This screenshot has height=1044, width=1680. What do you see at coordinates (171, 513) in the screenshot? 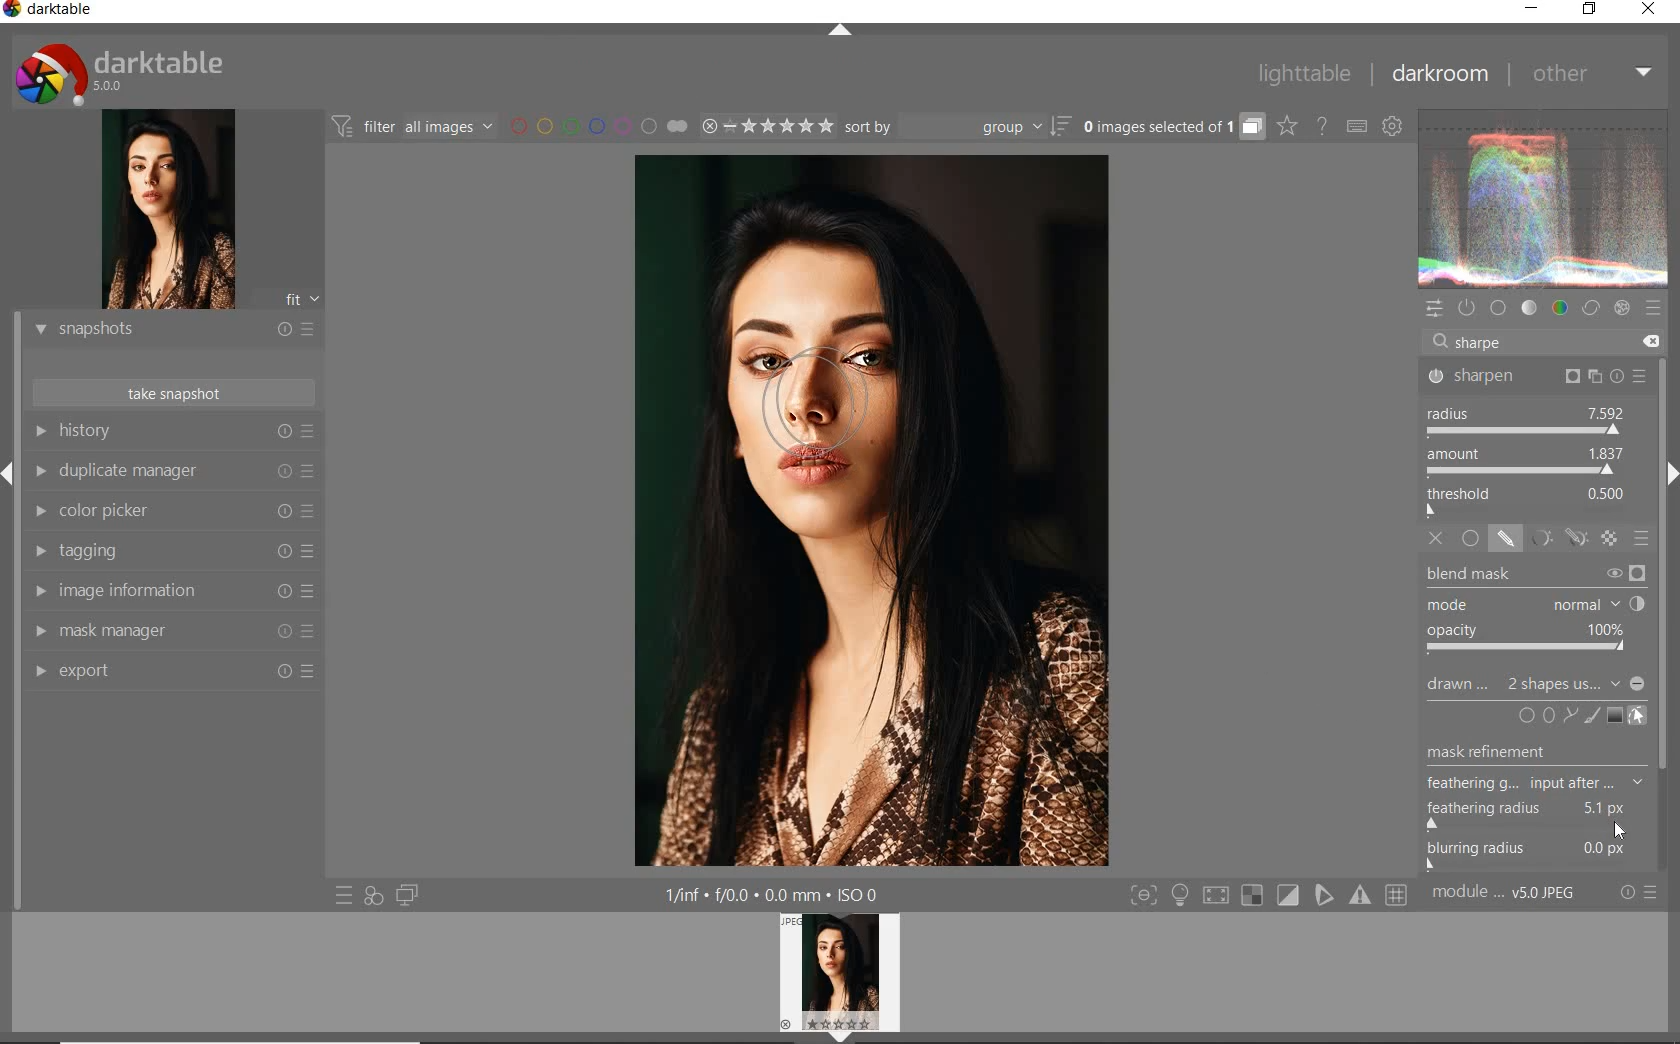
I see `COLOR PICKER` at bounding box center [171, 513].